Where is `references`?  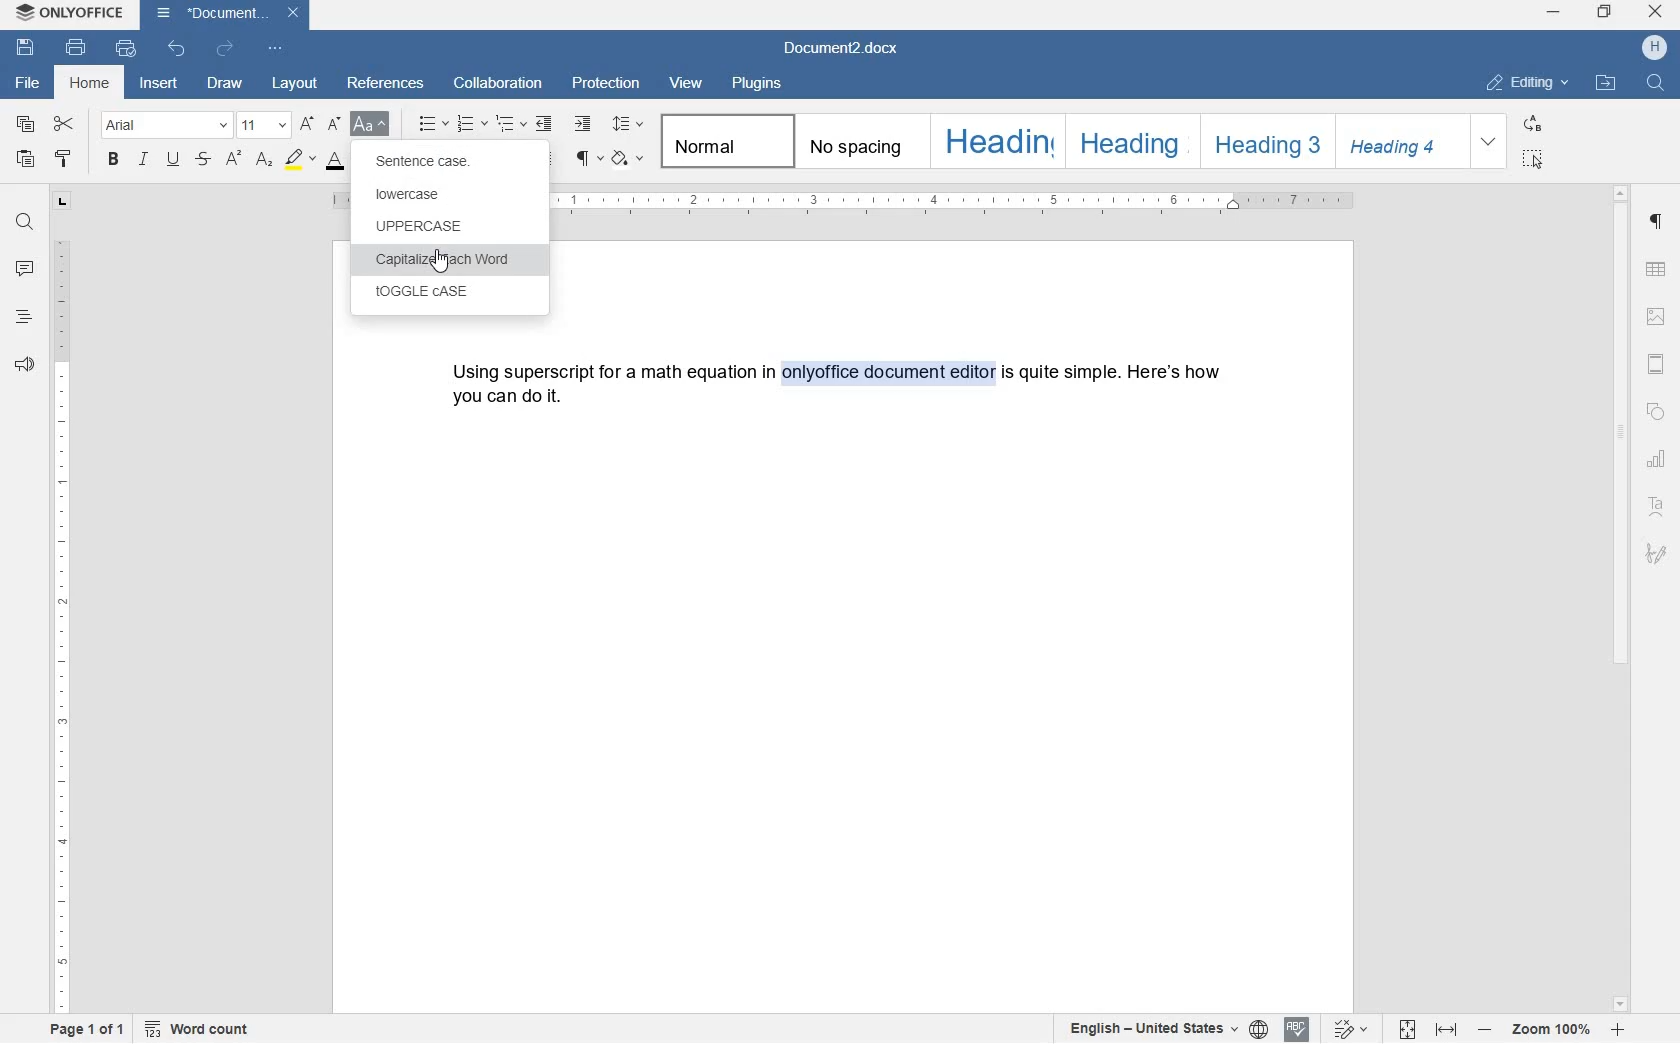 references is located at coordinates (386, 85).